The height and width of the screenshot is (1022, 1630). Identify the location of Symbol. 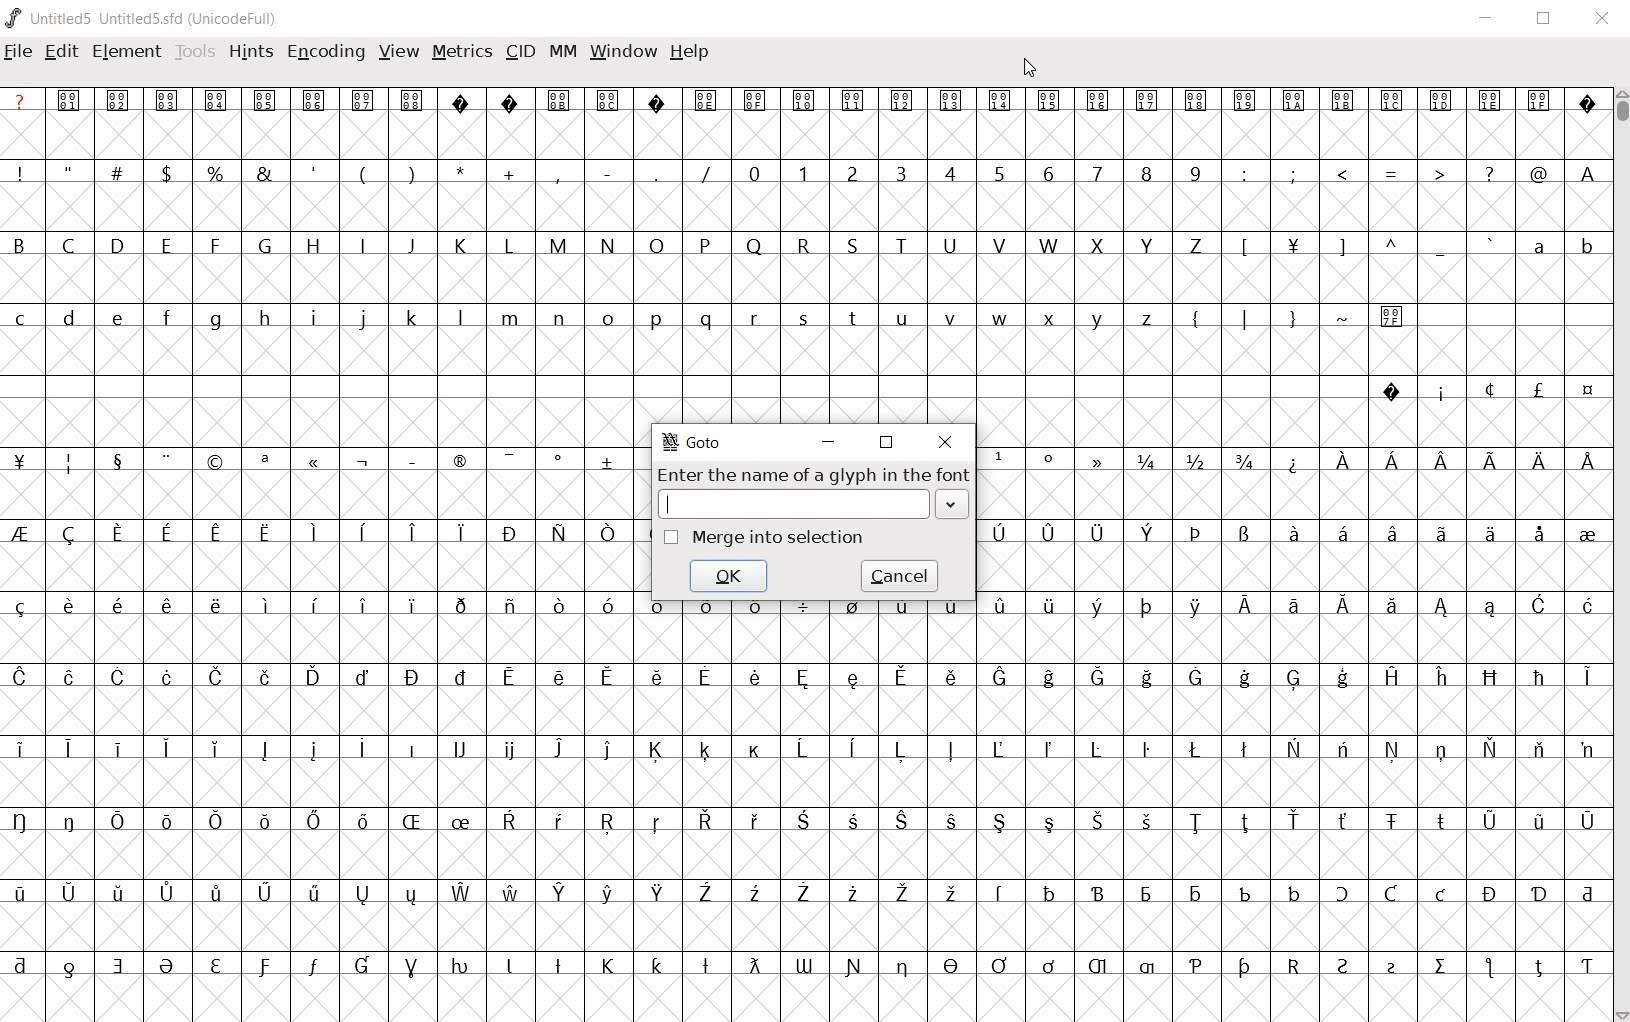
(364, 100).